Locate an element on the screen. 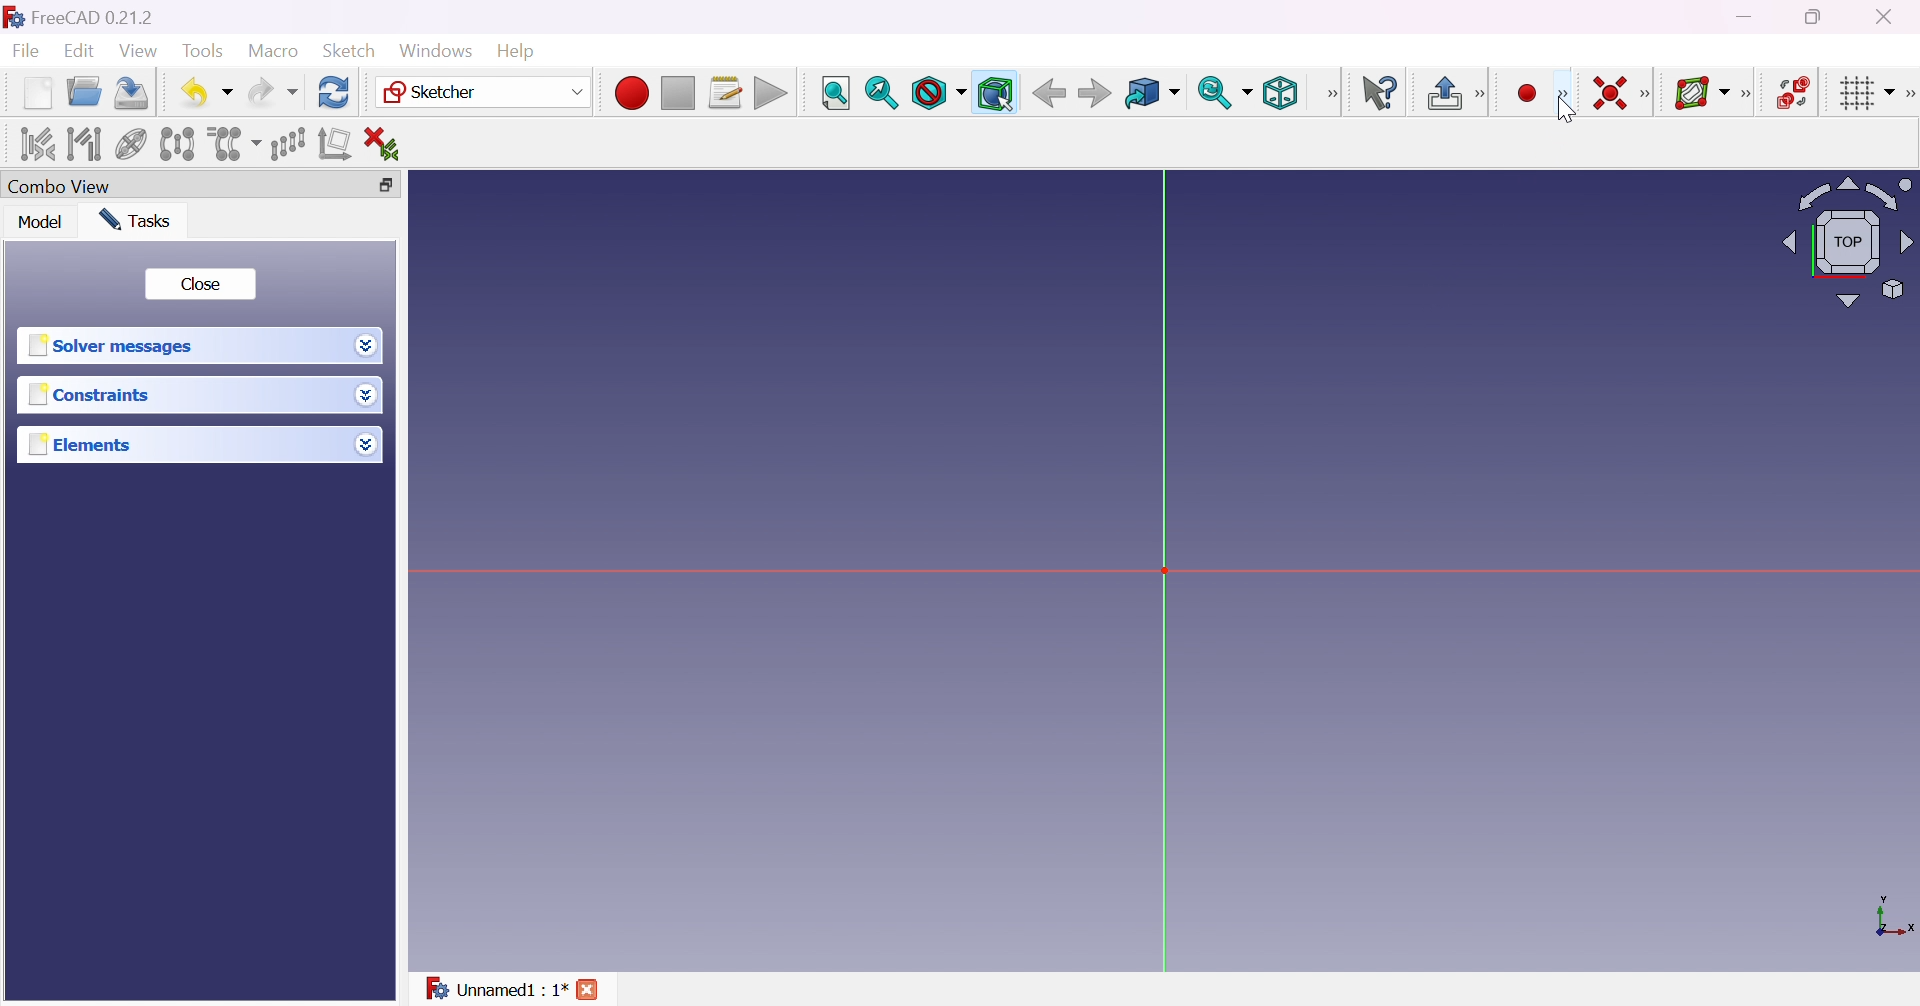 The height and width of the screenshot is (1006, 1920). New is located at coordinates (38, 92).